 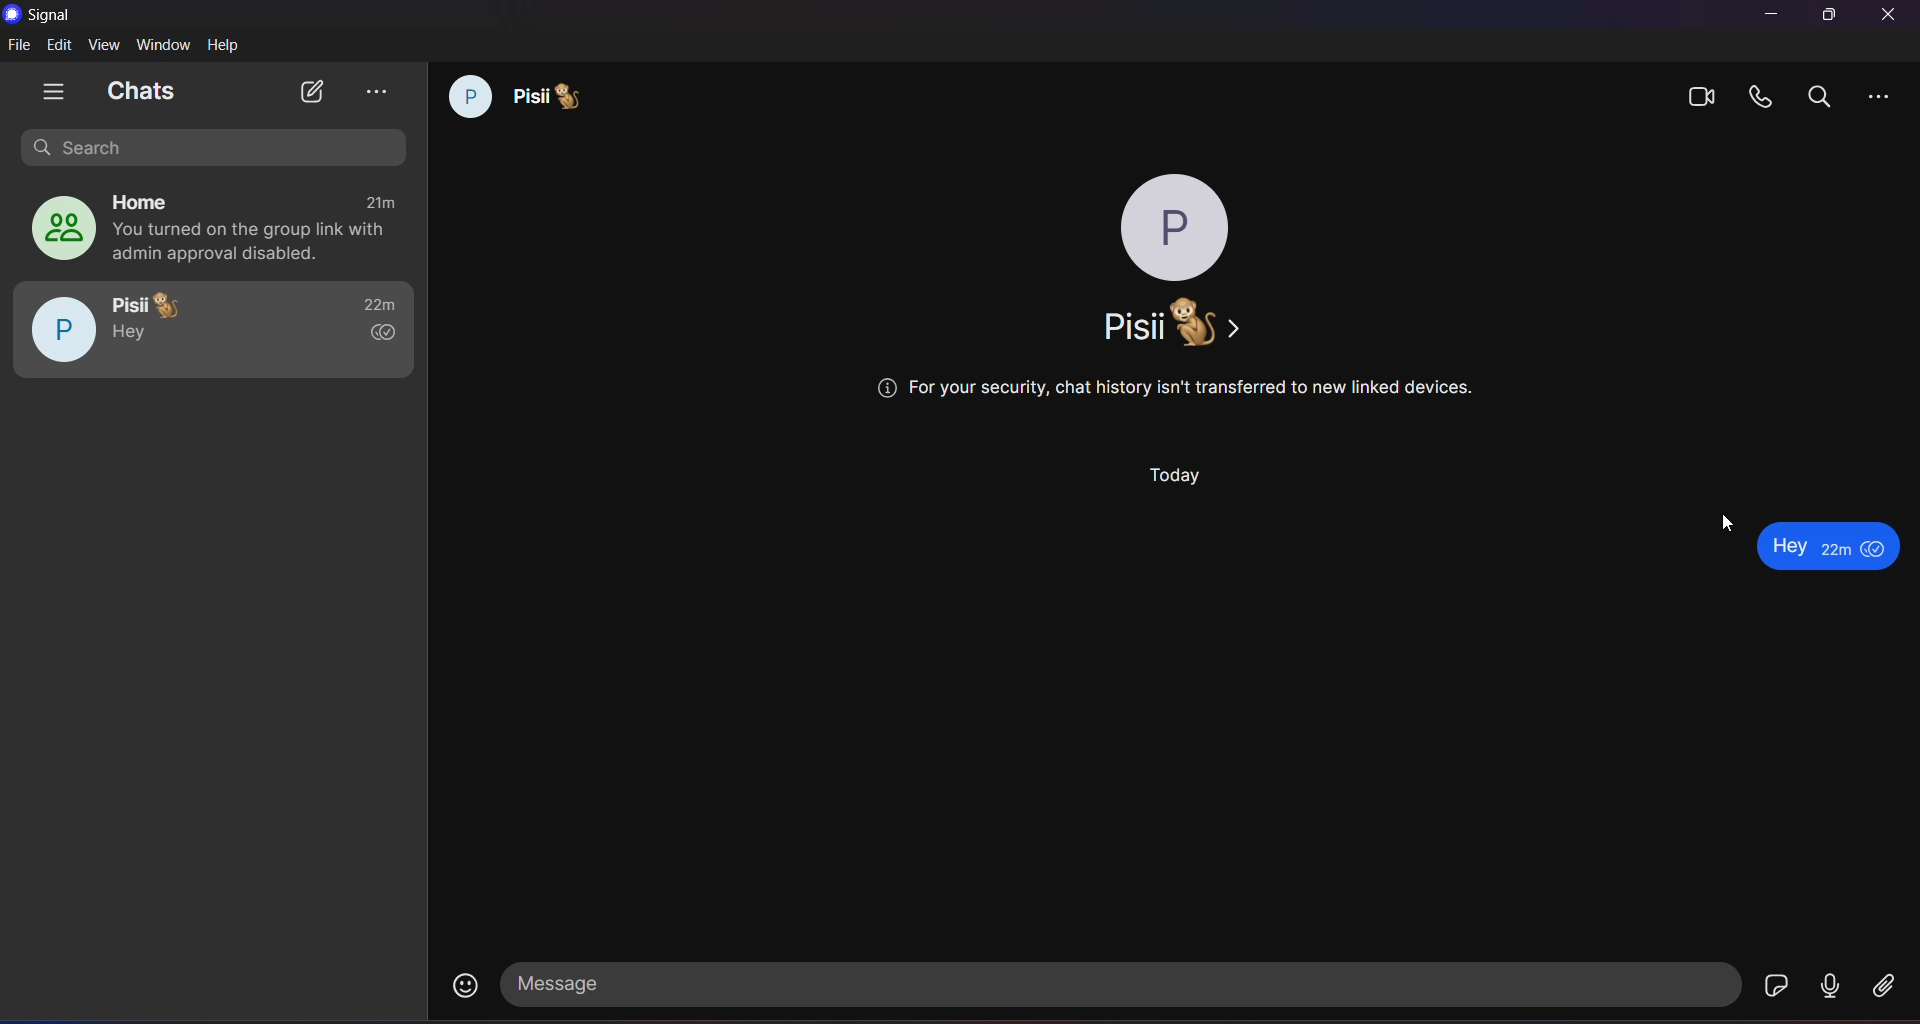 I want to click on view, so click(x=105, y=45).